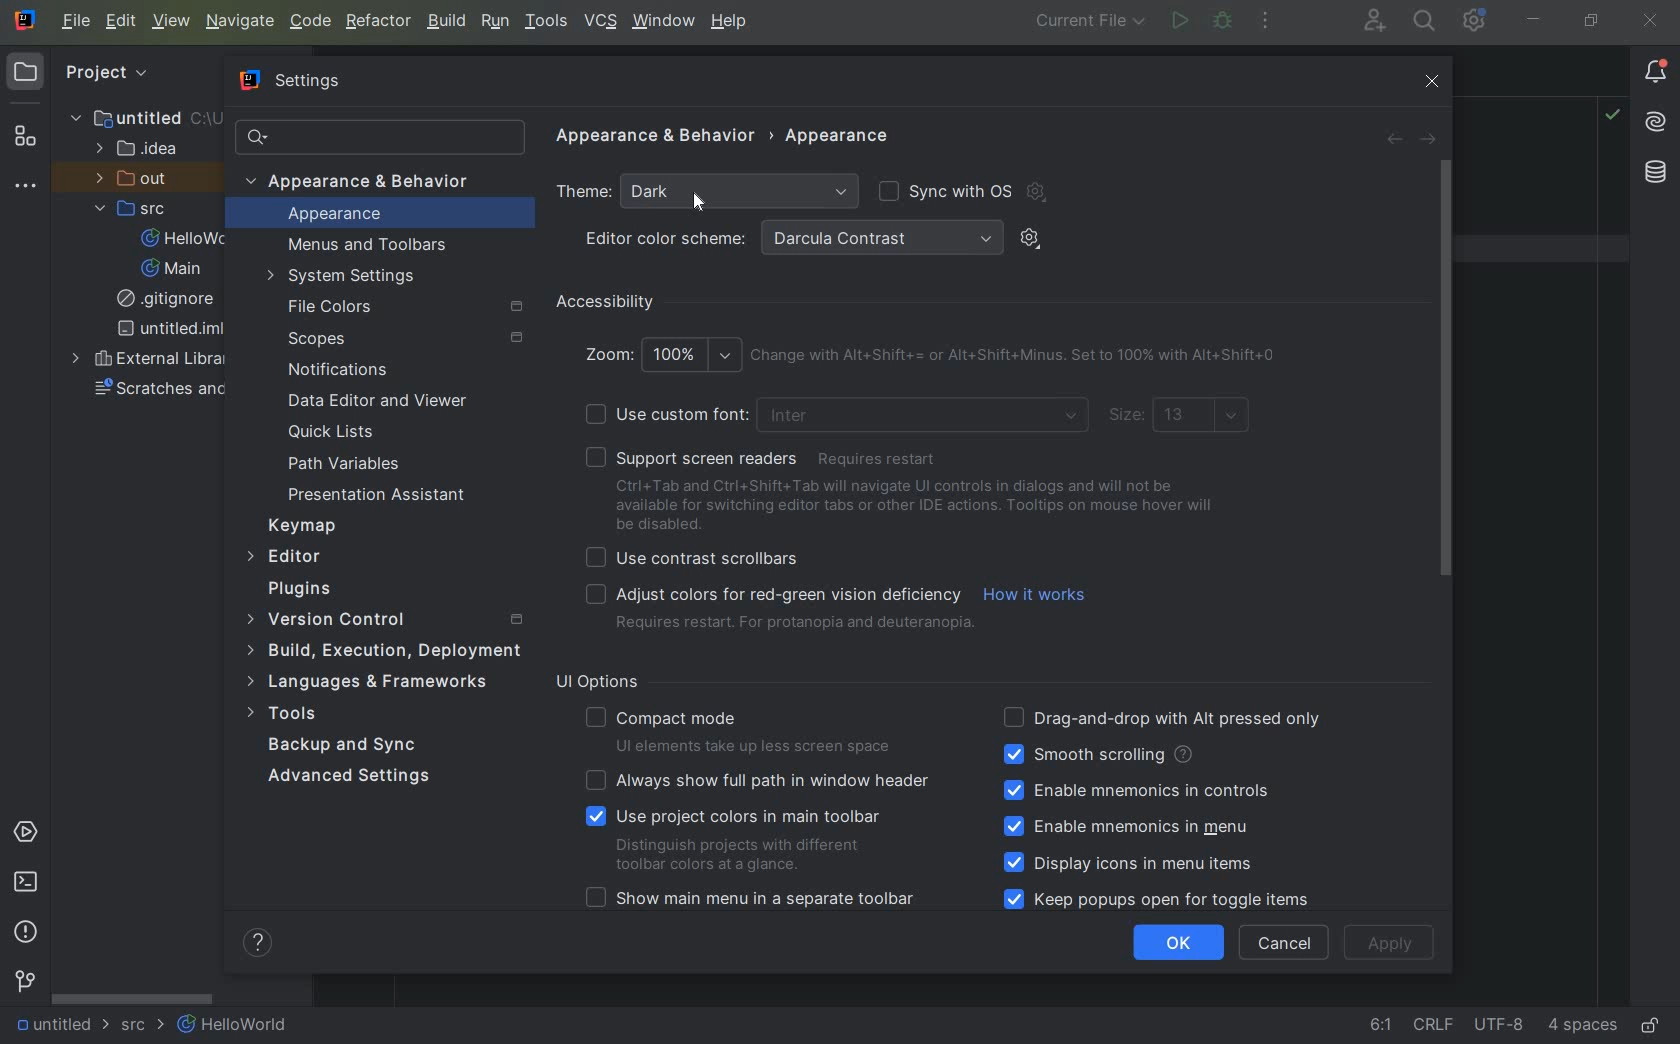 This screenshot has height=1044, width=1680. What do you see at coordinates (1437, 1027) in the screenshot?
I see `line separator` at bounding box center [1437, 1027].